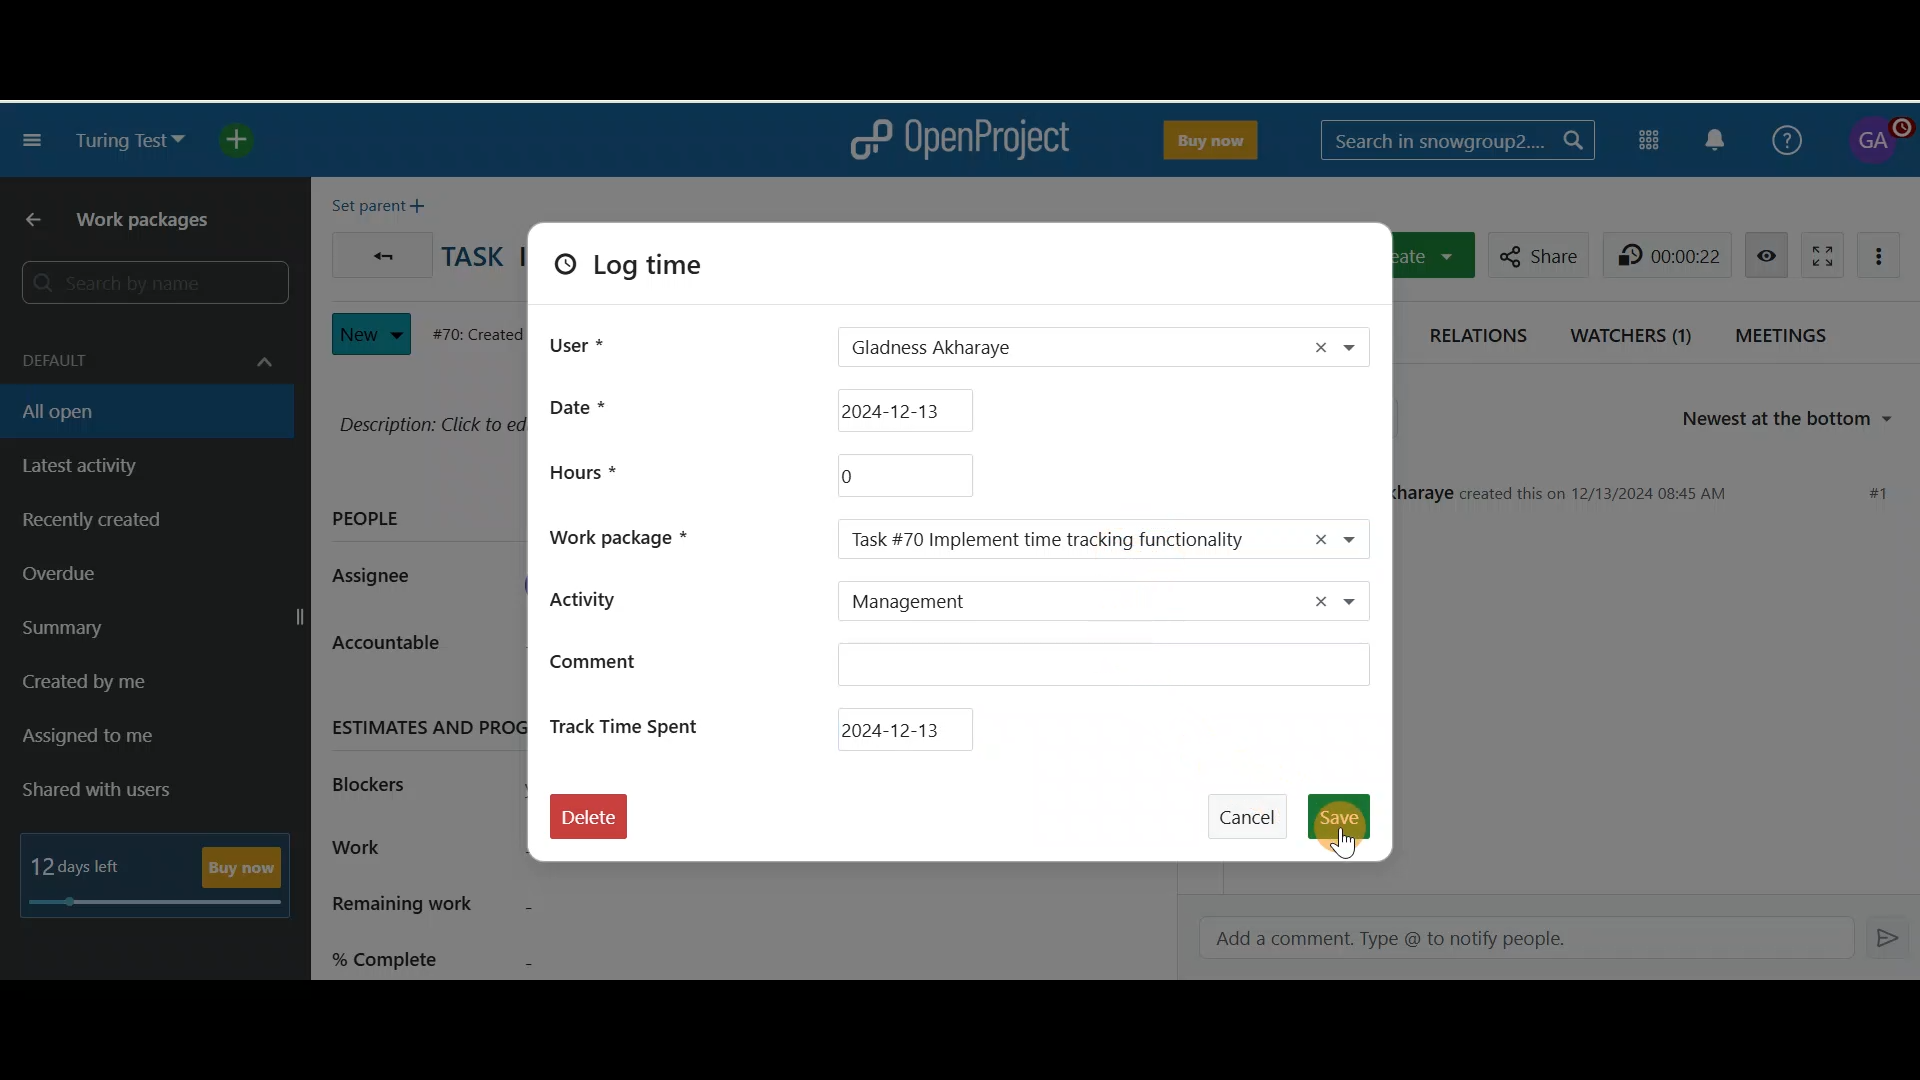  What do you see at coordinates (1056, 603) in the screenshot?
I see `Management` at bounding box center [1056, 603].